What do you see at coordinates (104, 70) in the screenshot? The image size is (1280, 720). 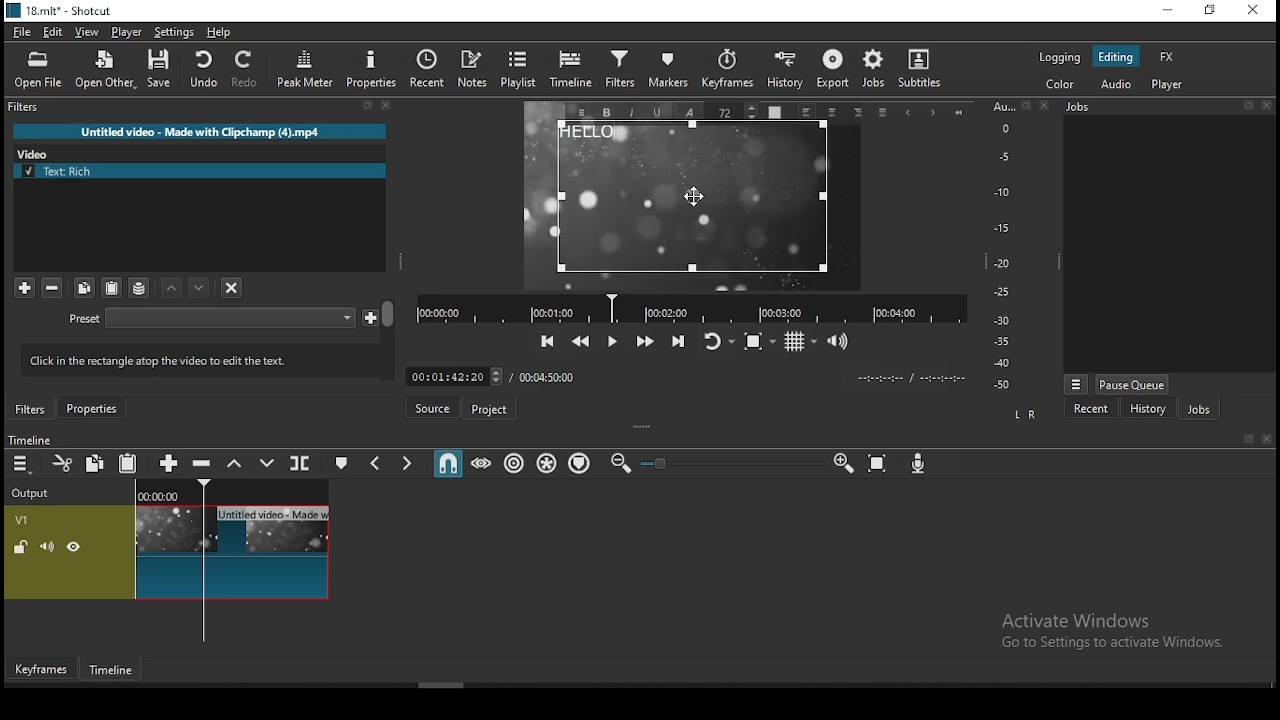 I see `open other` at bounding box center [104, 70].